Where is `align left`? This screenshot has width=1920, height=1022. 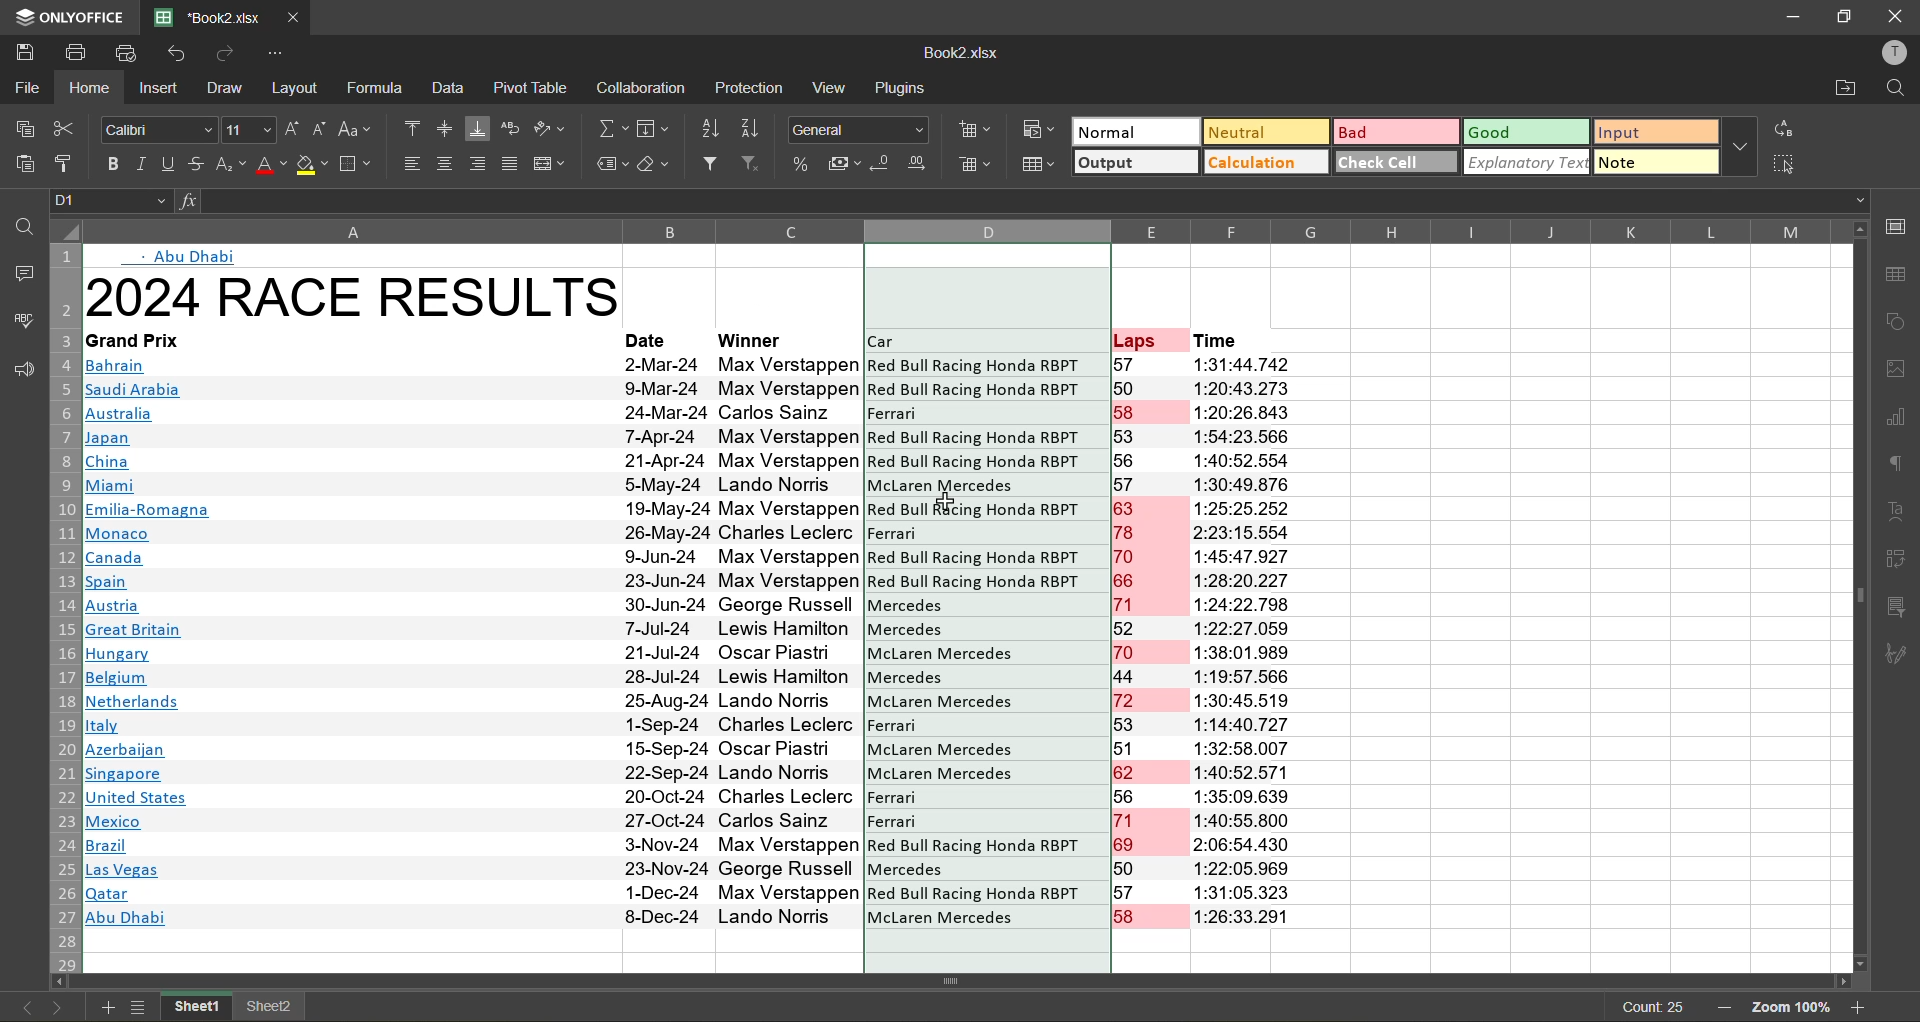 align left is located at coordinates (412, 162).